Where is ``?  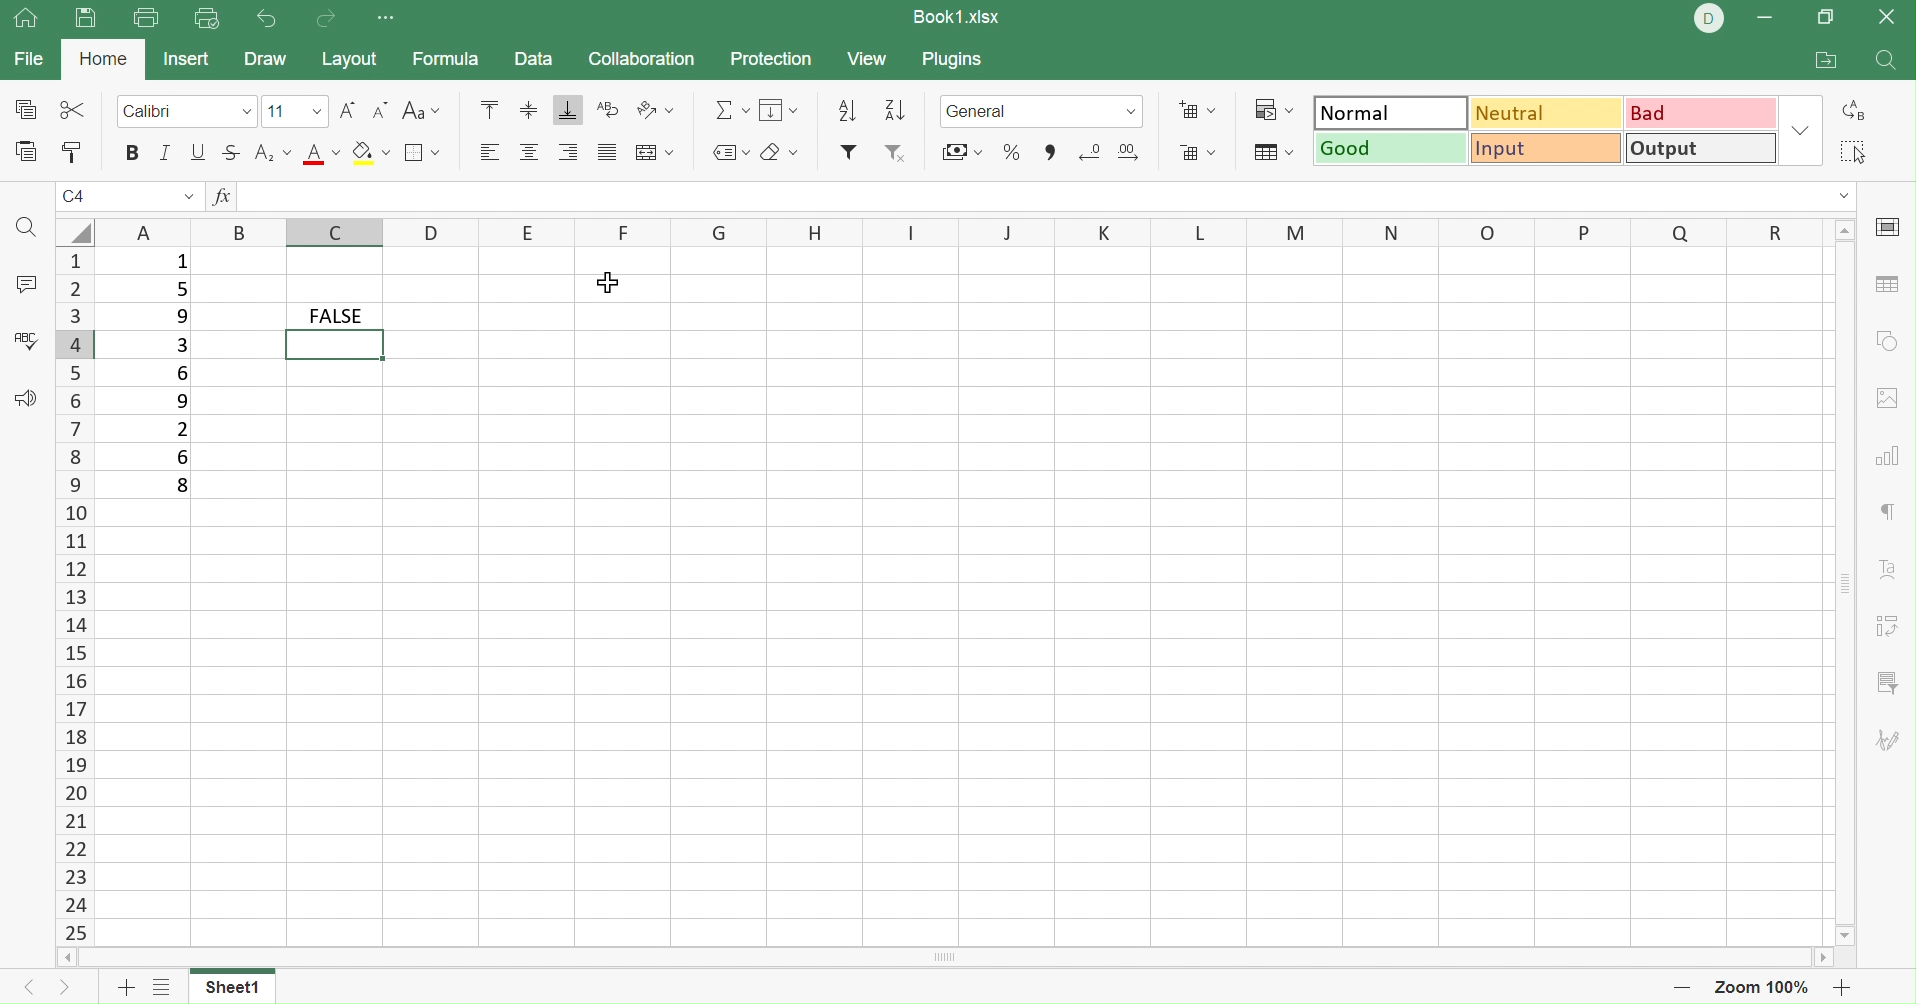
 is located at coordinates (272, 153).